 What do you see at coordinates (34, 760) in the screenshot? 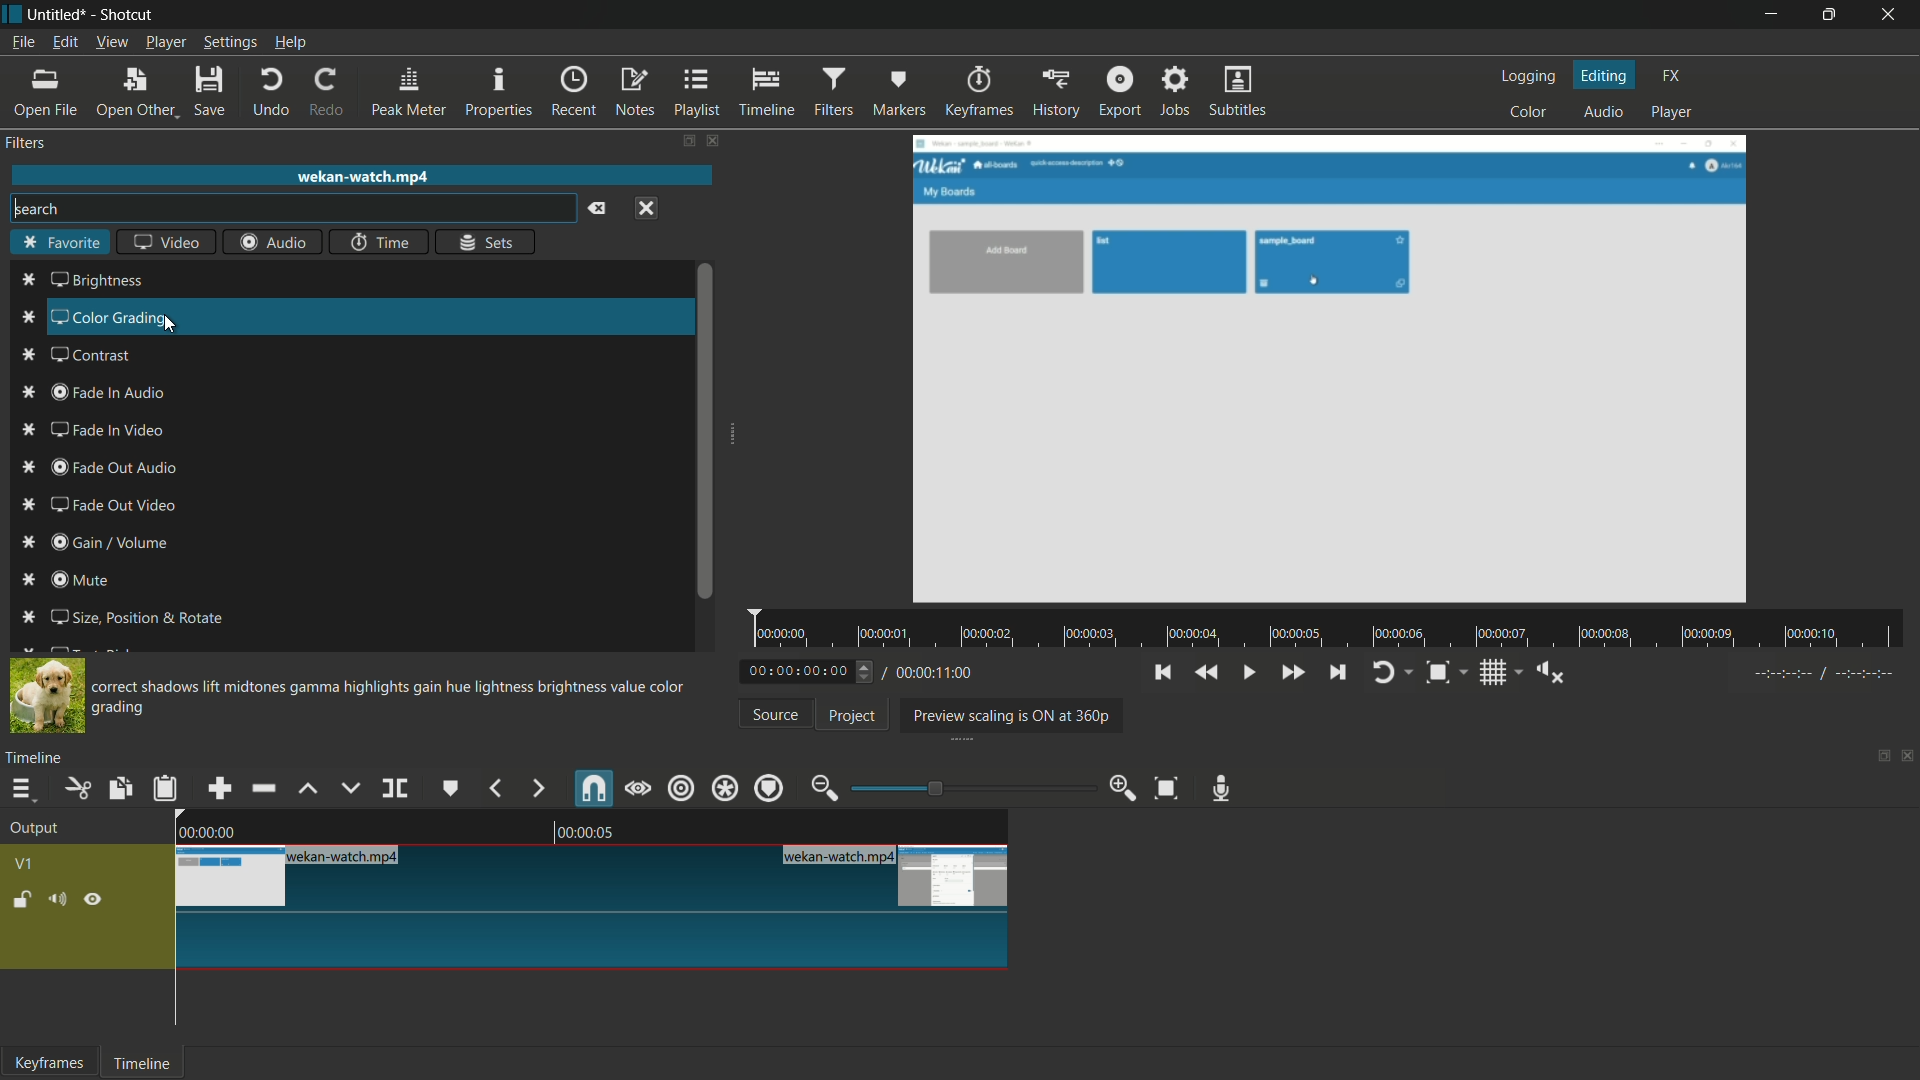
I see `timeline` at bounding box center [34, 760].